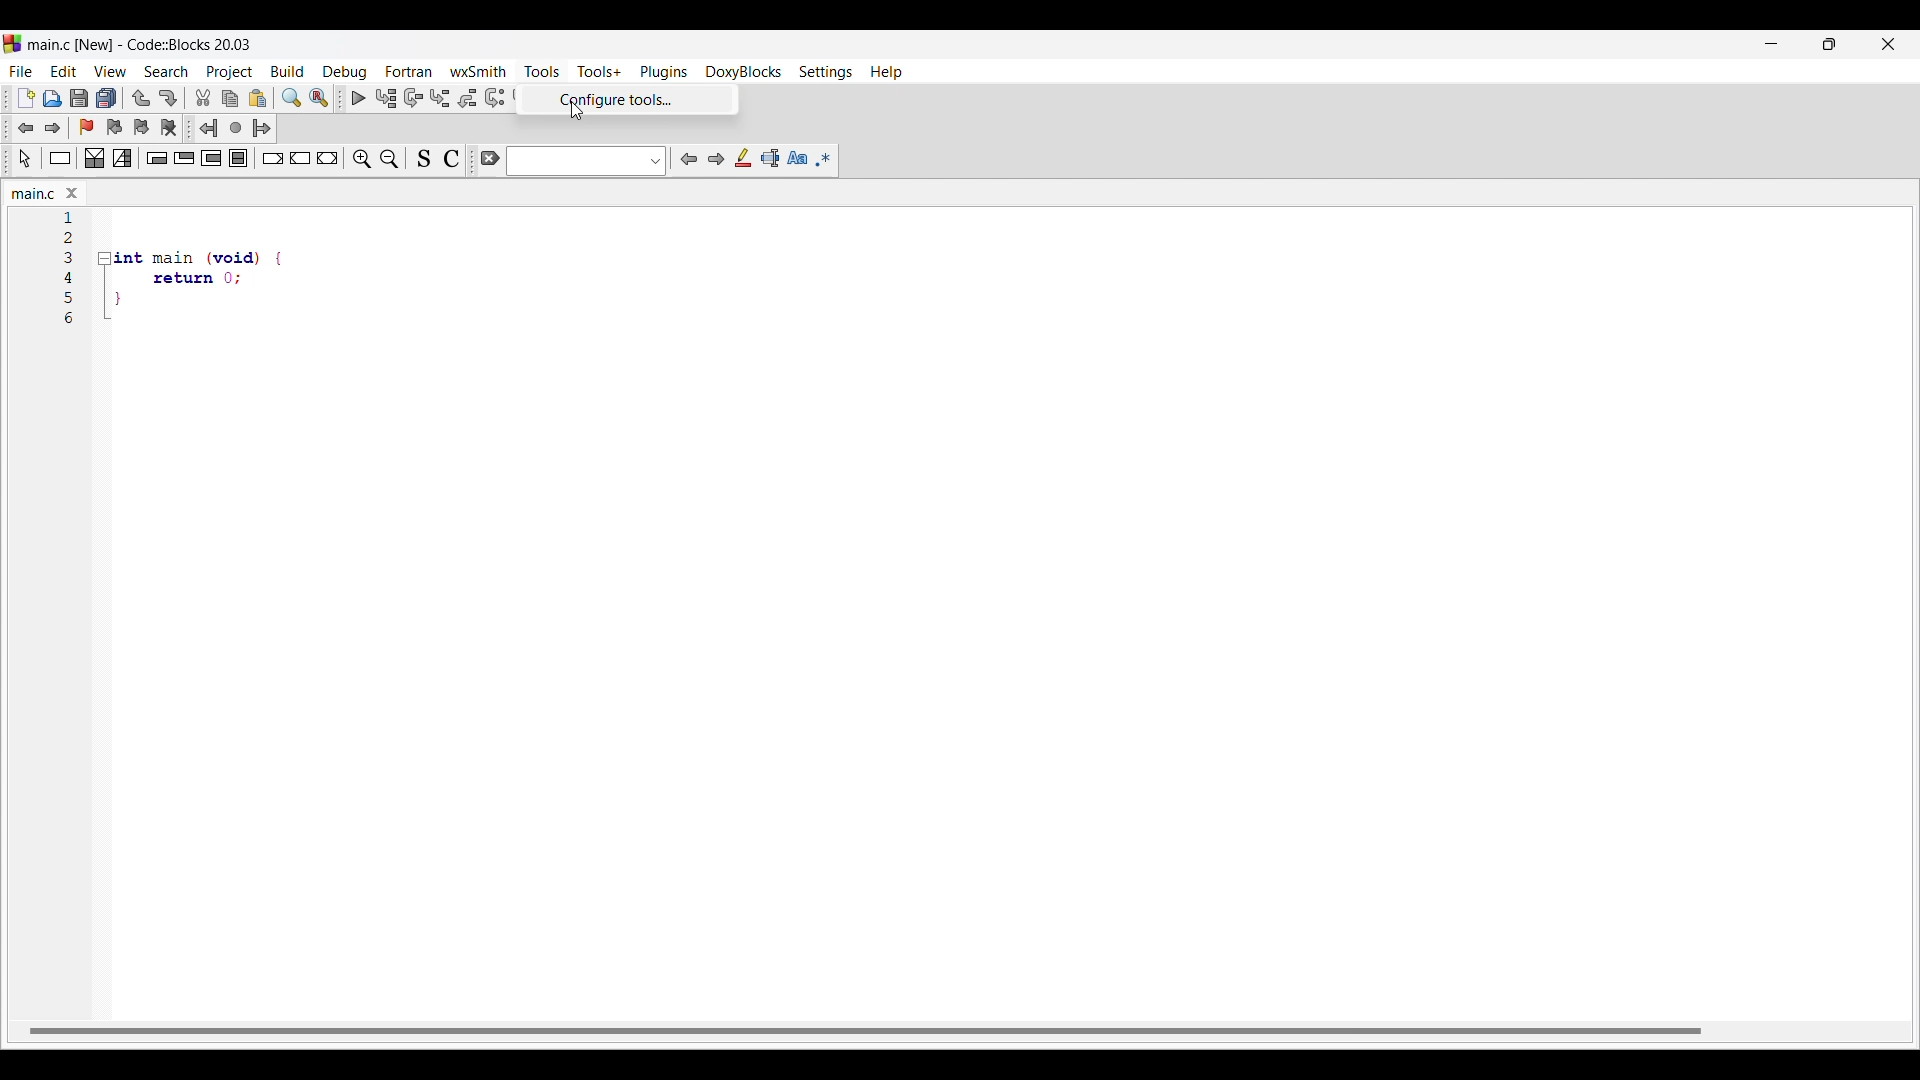 This screenshot has width=1920, height=1080. What do you see at coordinates (79, 98) in the screenshot?
I see `Save` at bounding box center [79, 98].